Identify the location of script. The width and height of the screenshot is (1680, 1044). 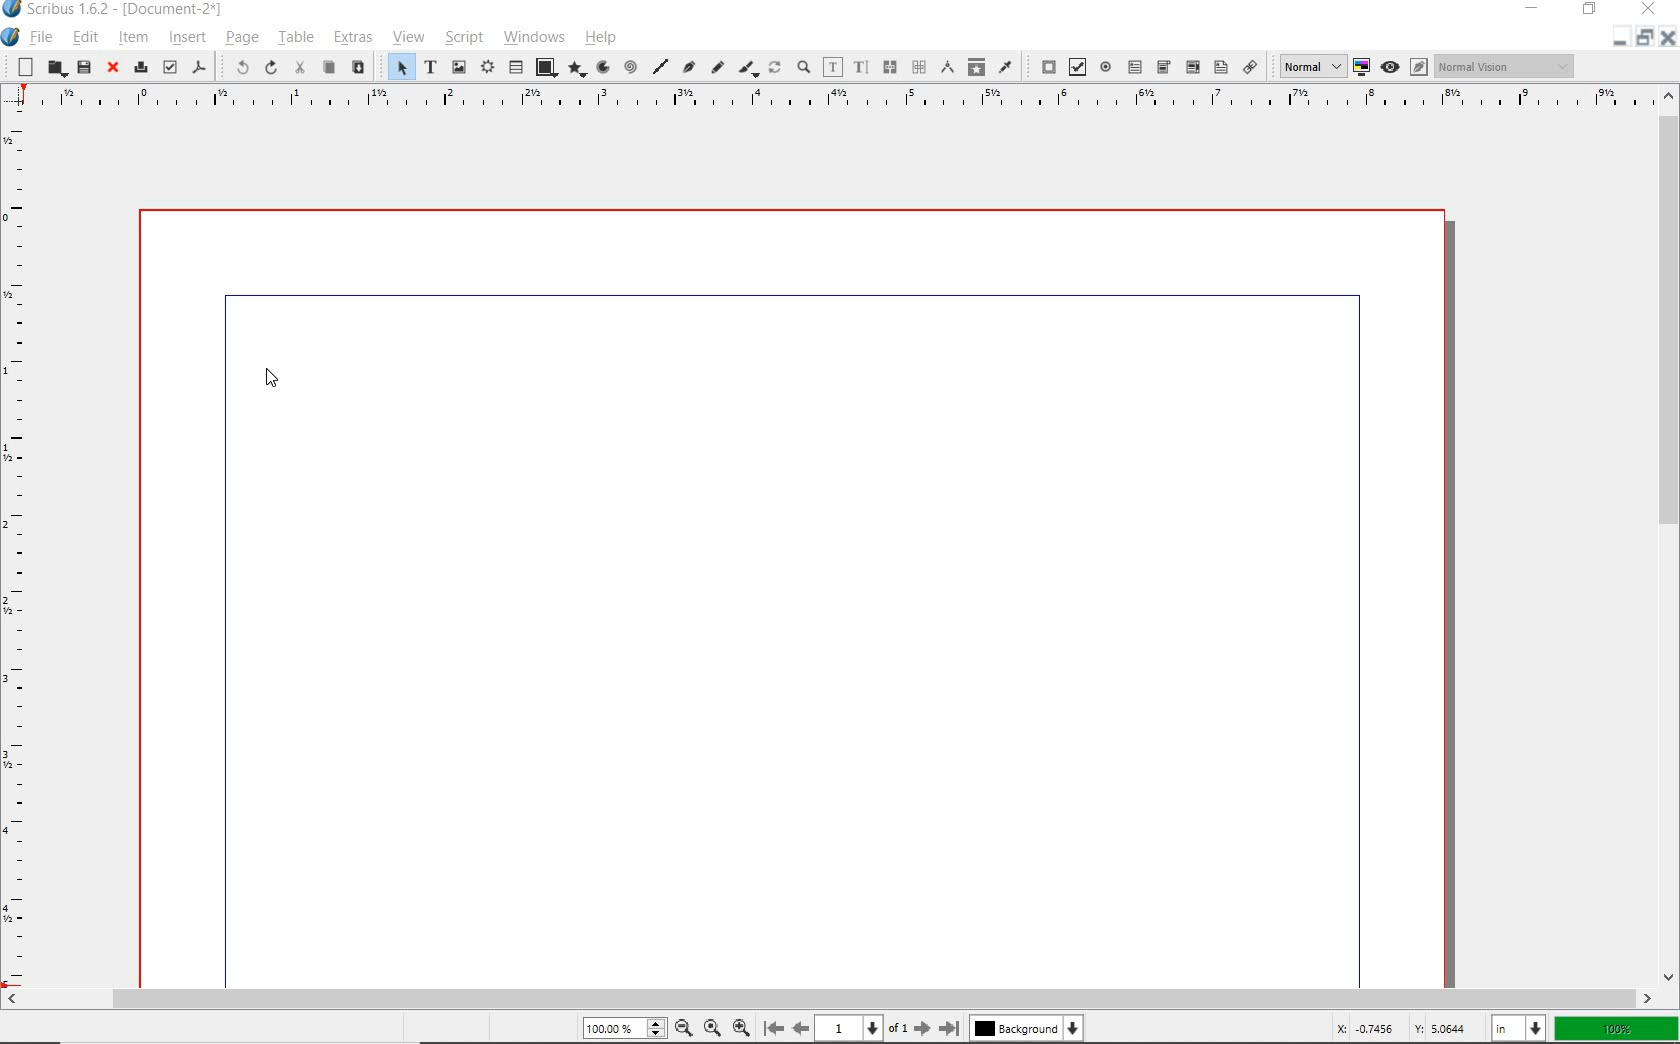
(462, 37).